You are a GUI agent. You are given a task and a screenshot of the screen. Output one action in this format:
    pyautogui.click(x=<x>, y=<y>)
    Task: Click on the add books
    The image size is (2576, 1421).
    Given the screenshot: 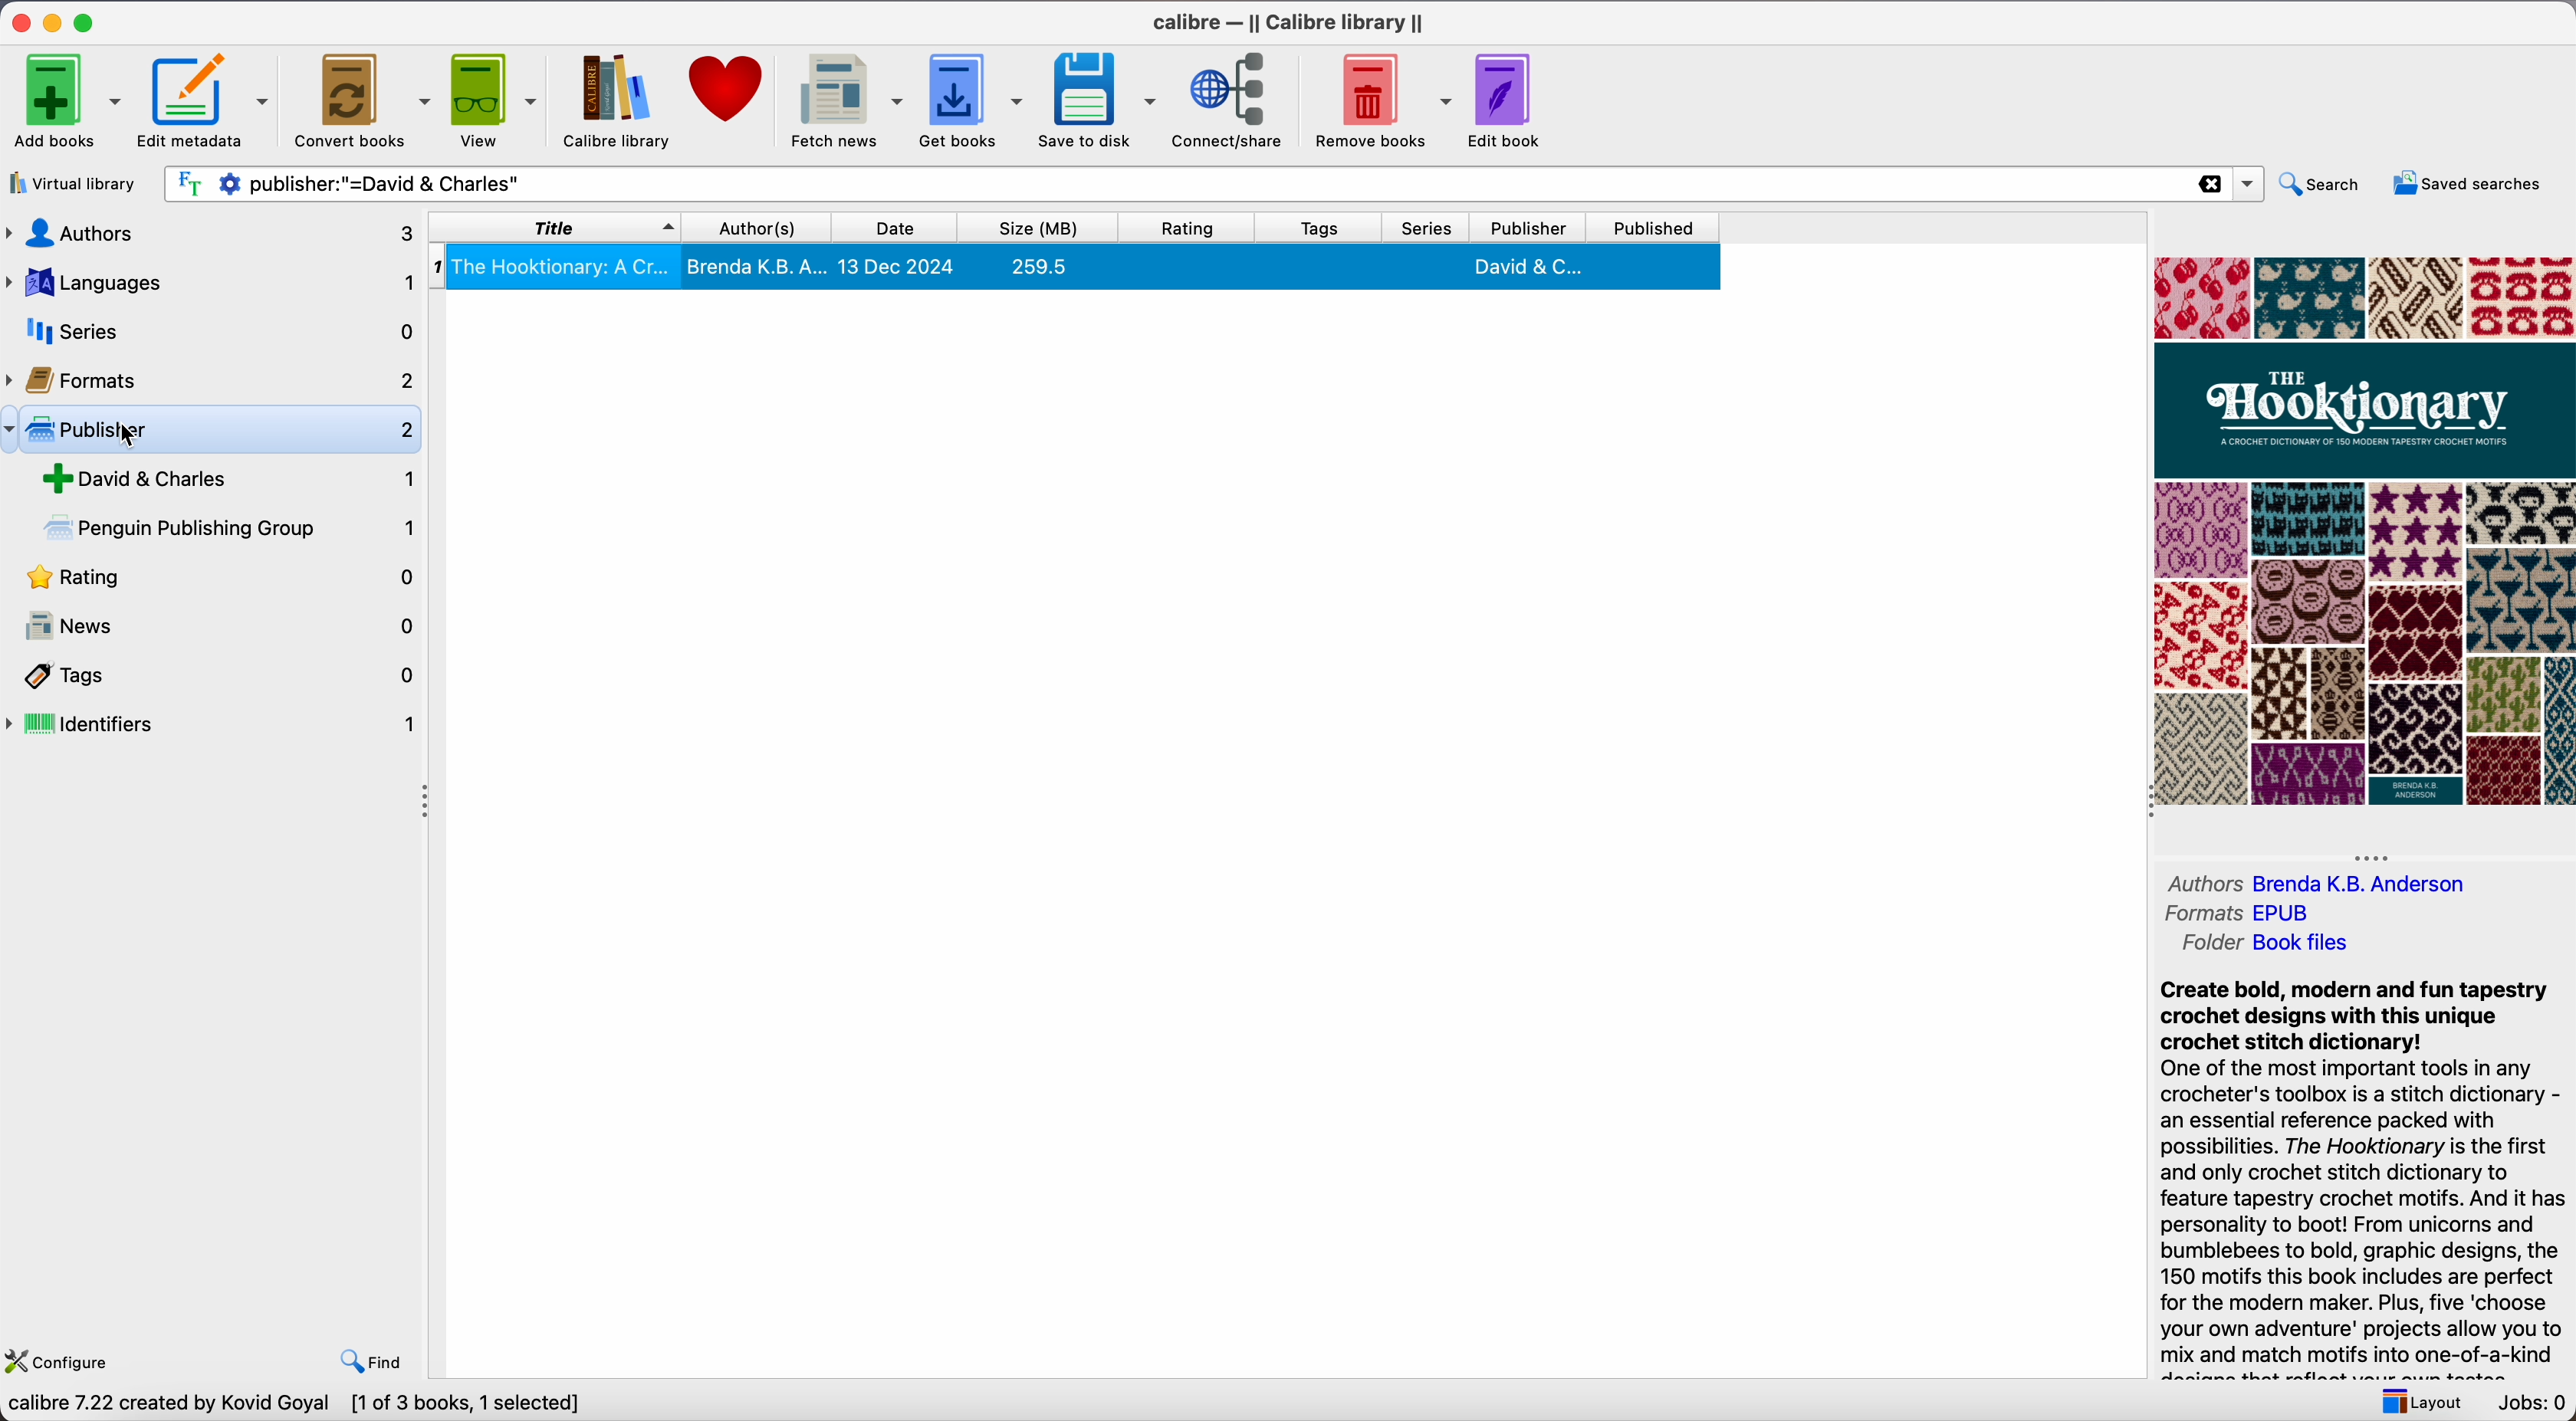 What is the action you would take?
    pyautogui.click(x=66, y=98)
    